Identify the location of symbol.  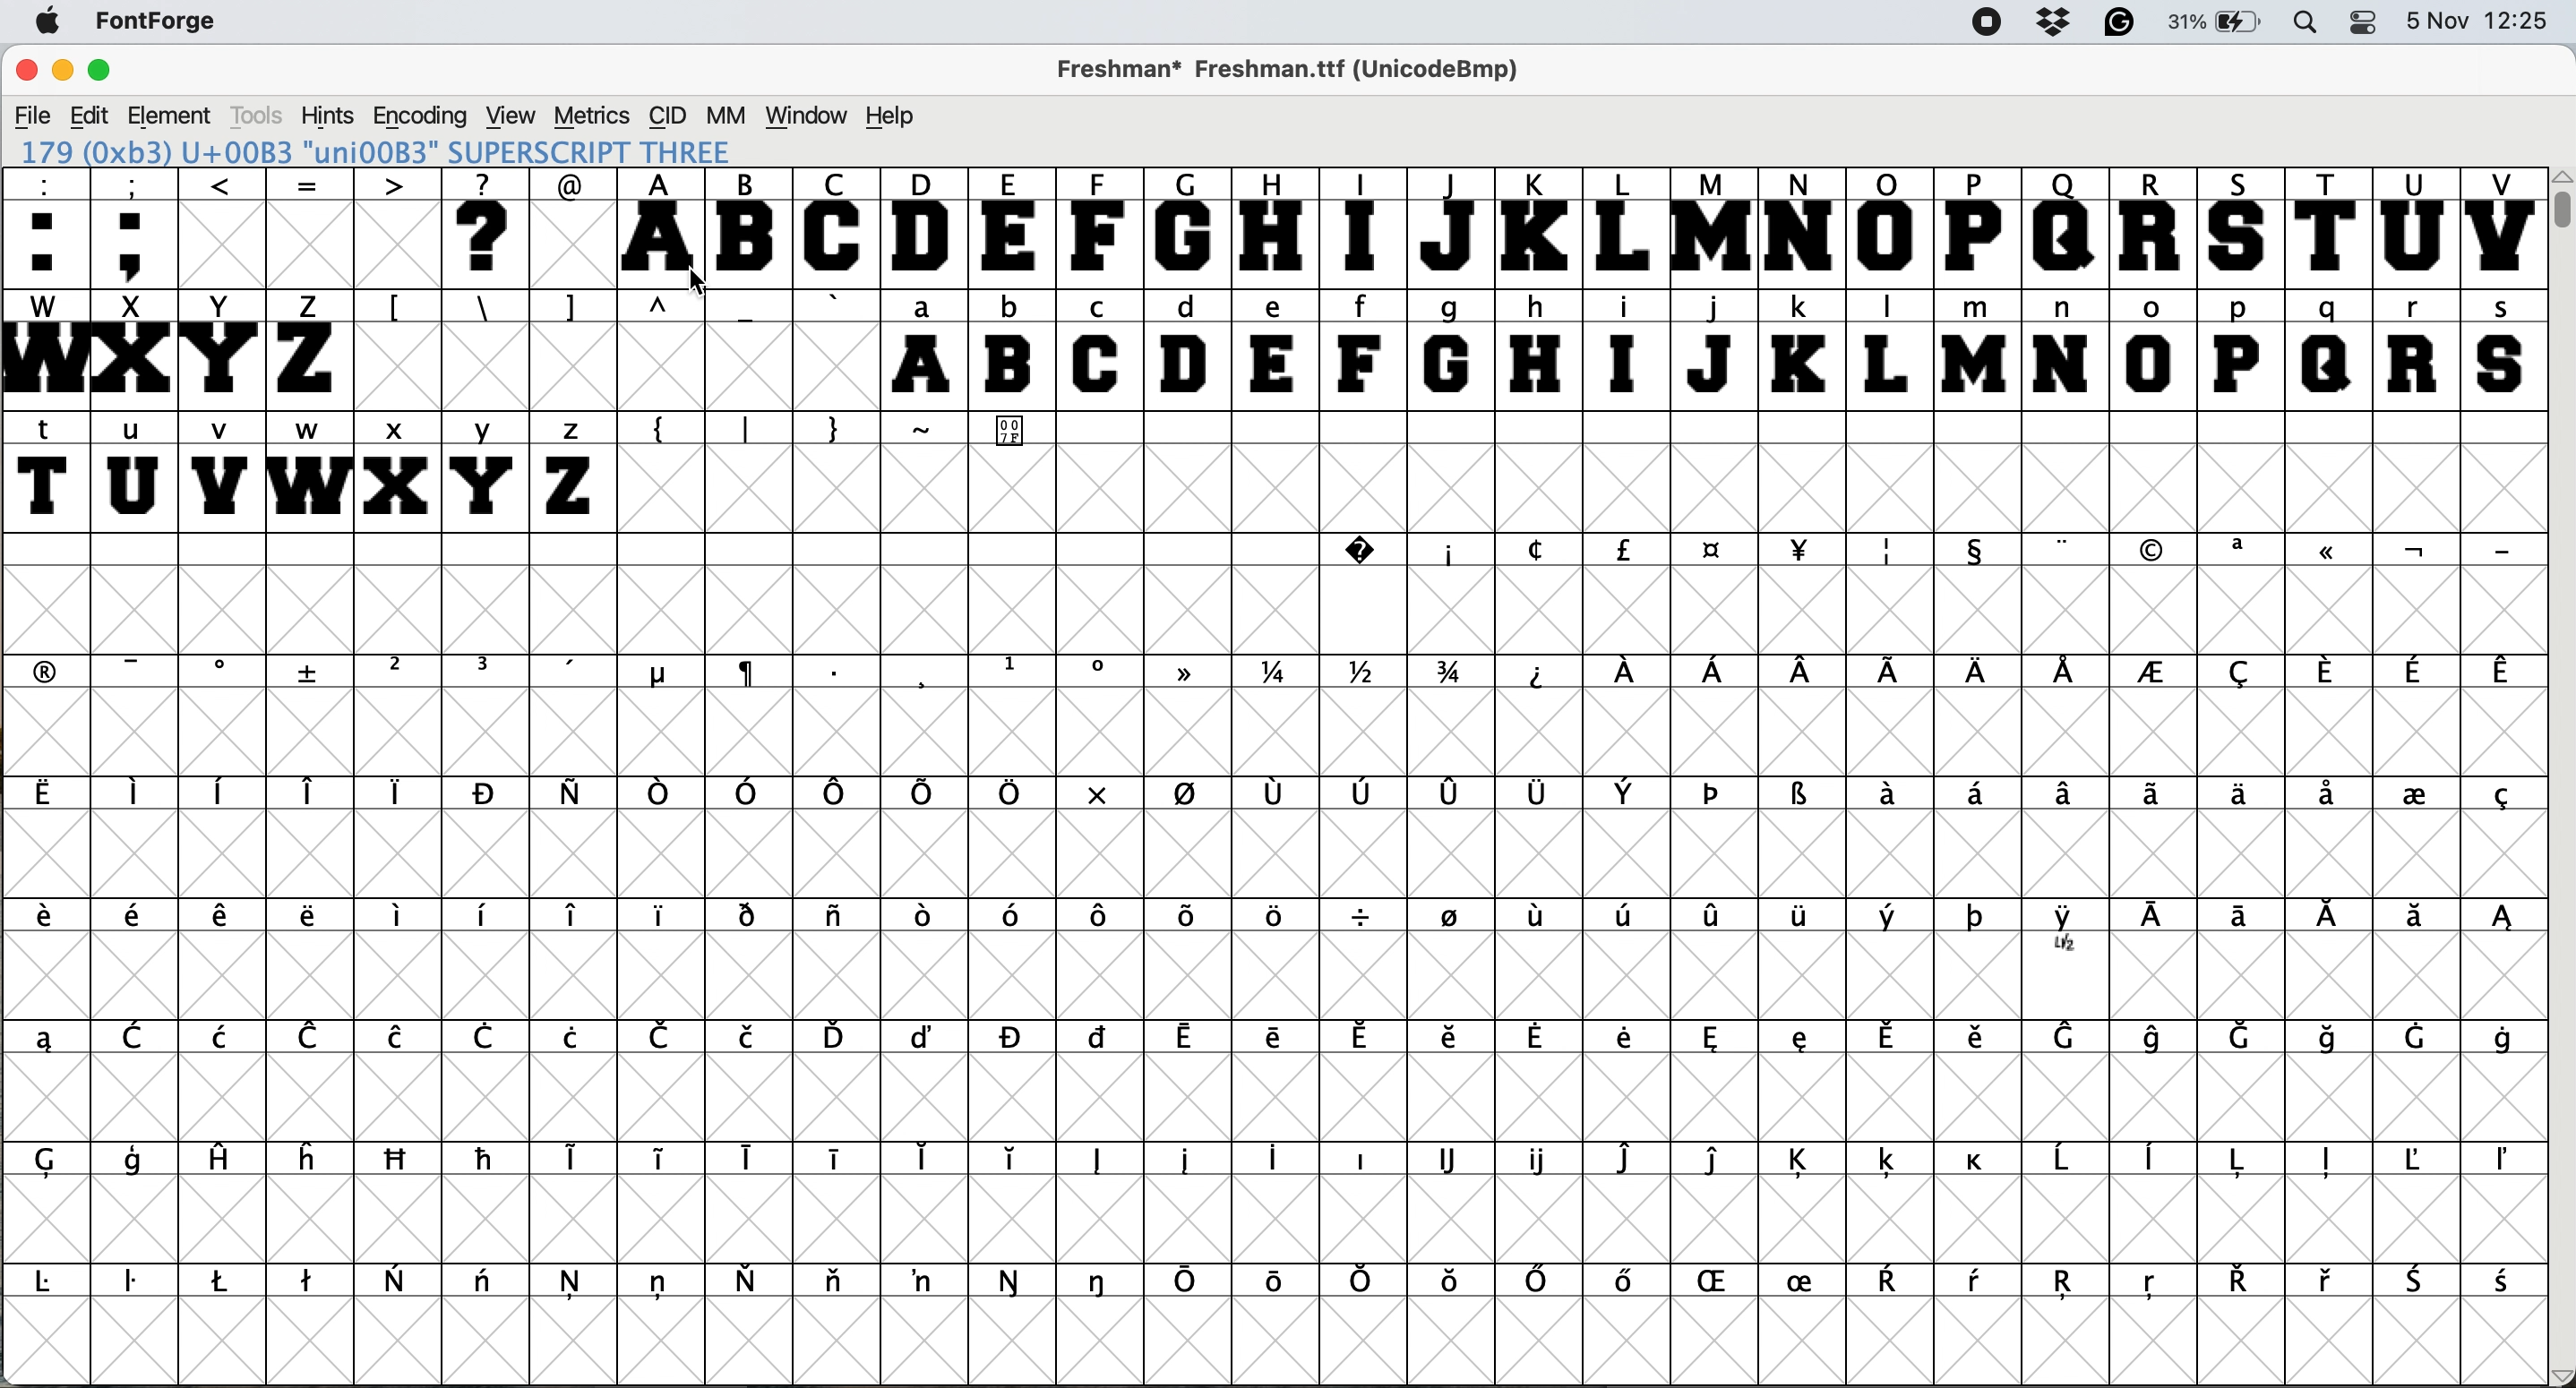
(2420, 1281).